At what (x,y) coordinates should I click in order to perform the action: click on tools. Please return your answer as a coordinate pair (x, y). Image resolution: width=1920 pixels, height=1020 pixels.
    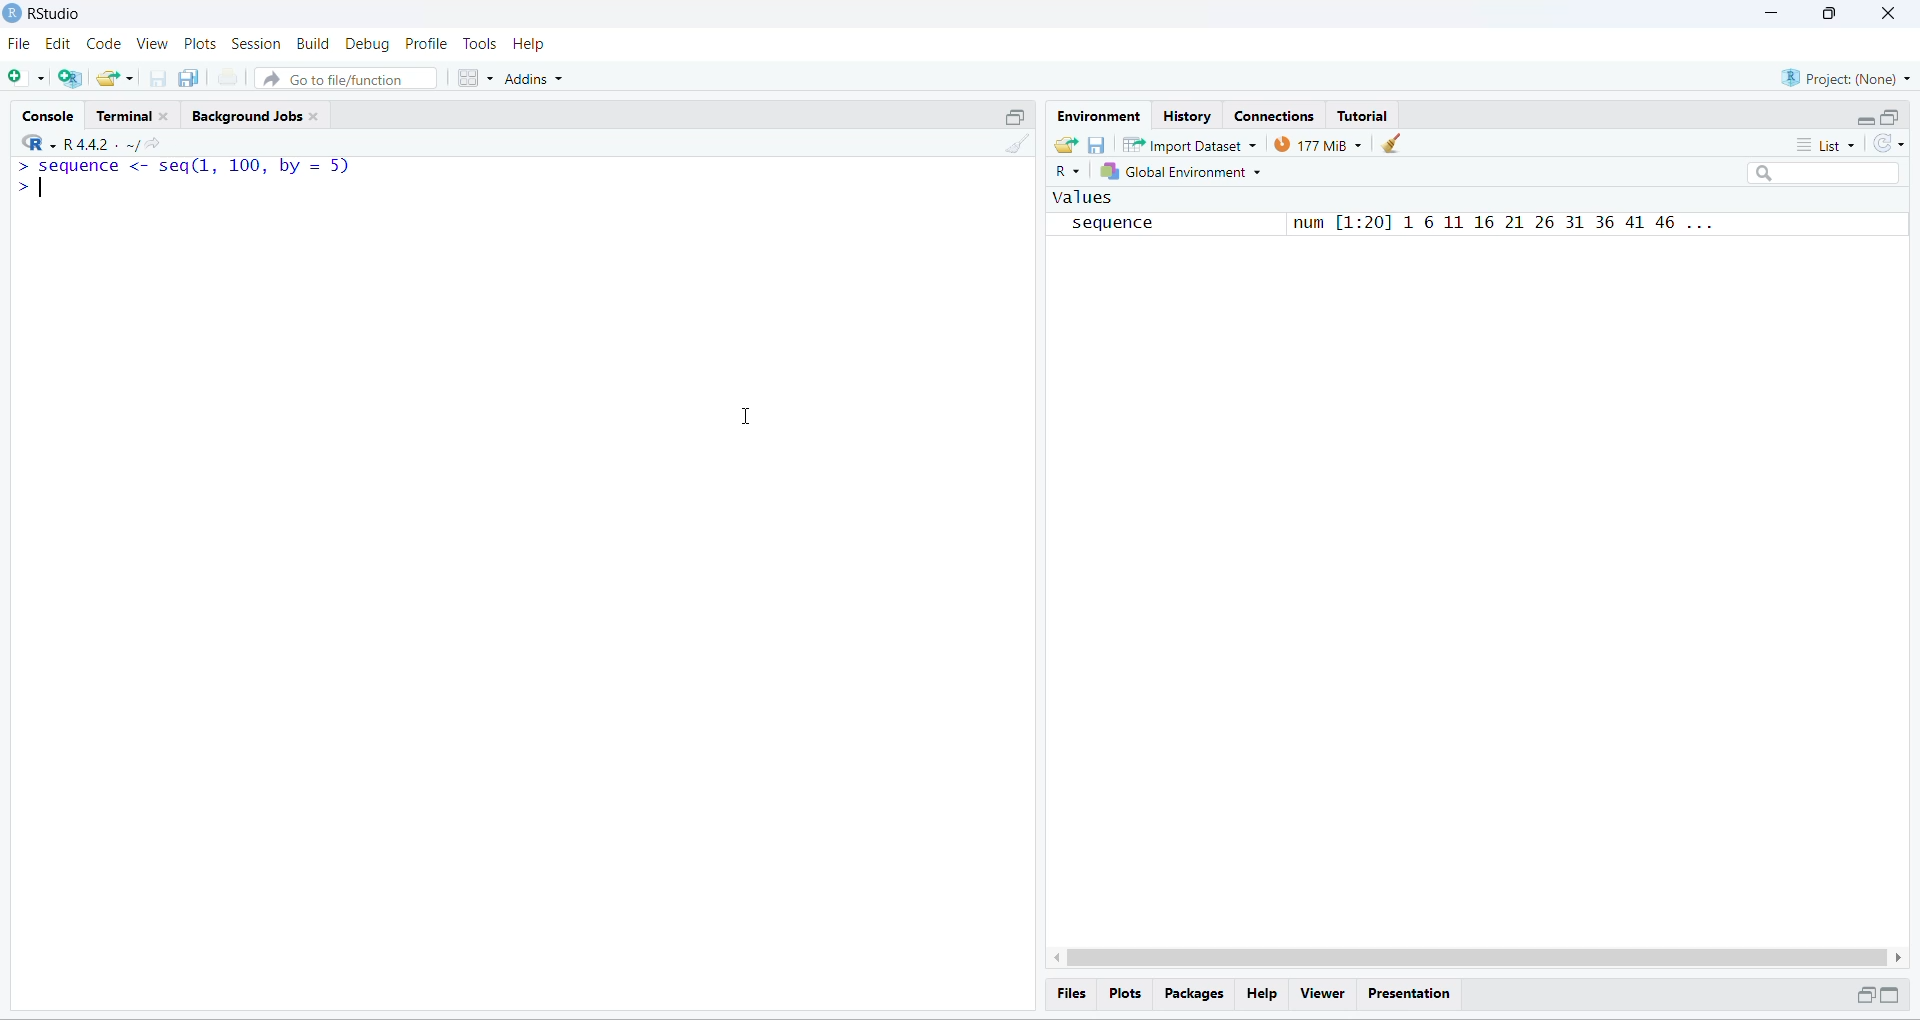
    Looking at the image, I should click on (482, 43).